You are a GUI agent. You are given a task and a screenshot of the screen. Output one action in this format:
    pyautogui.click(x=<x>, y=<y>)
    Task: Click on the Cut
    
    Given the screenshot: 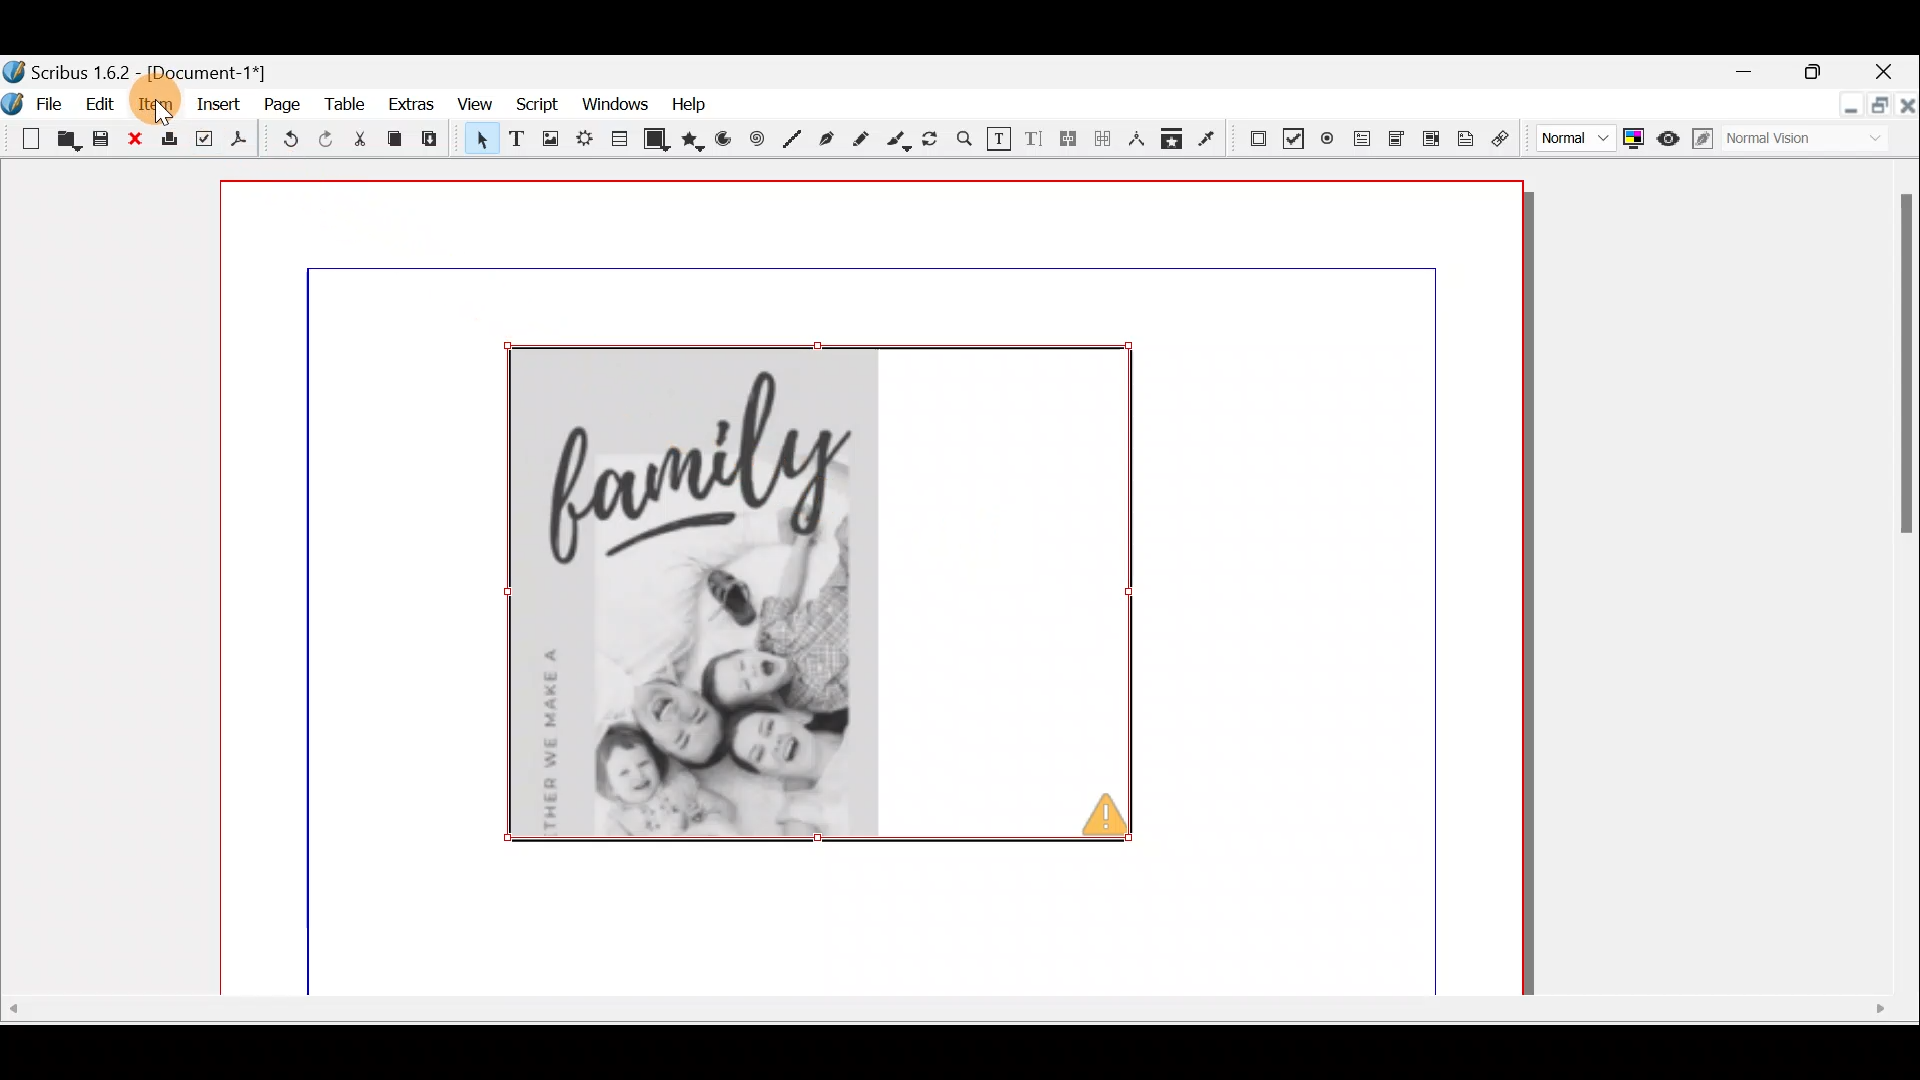 What is the action you would take?
    pyautogui.click(x=365, y=139)
    